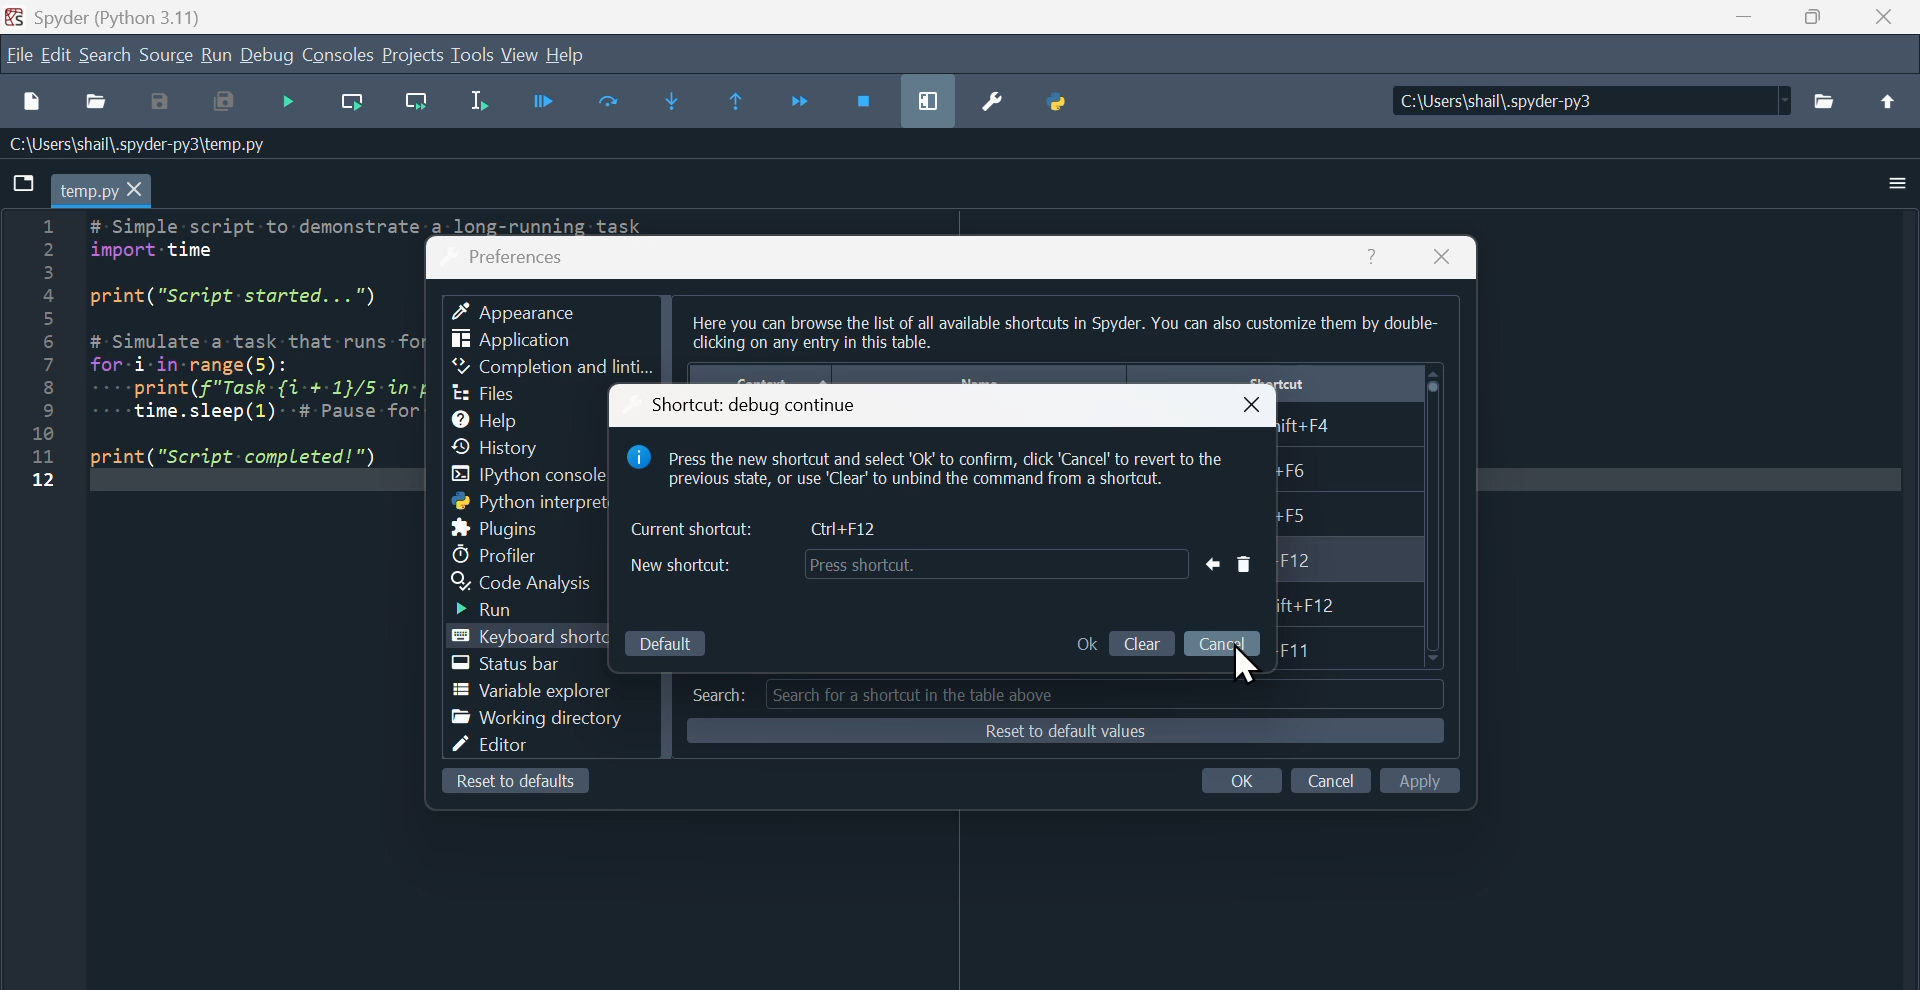 The width and height of the screenshot is (1920, 990). I want to click on Reset to defaults, so click(1064, 734).